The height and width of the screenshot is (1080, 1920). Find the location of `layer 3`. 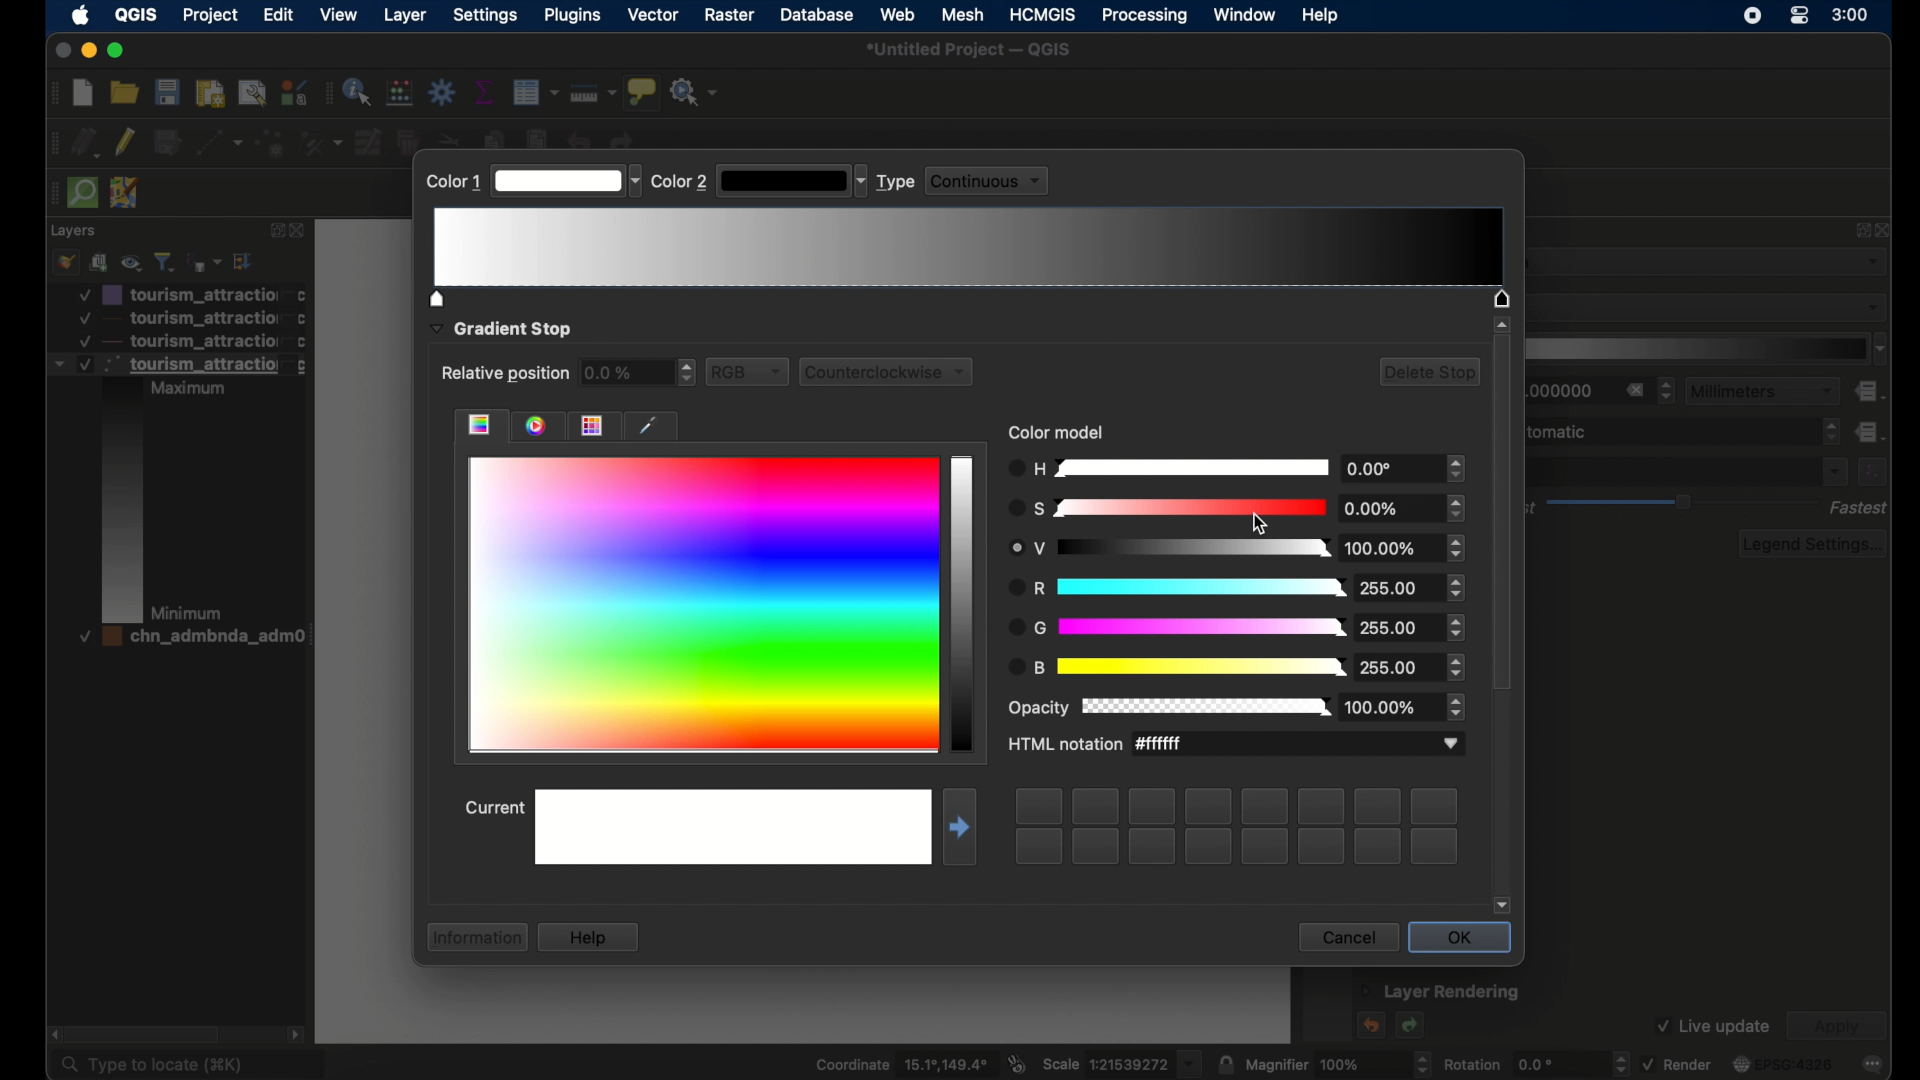

layer 3 is located at coordinates (179, 341).